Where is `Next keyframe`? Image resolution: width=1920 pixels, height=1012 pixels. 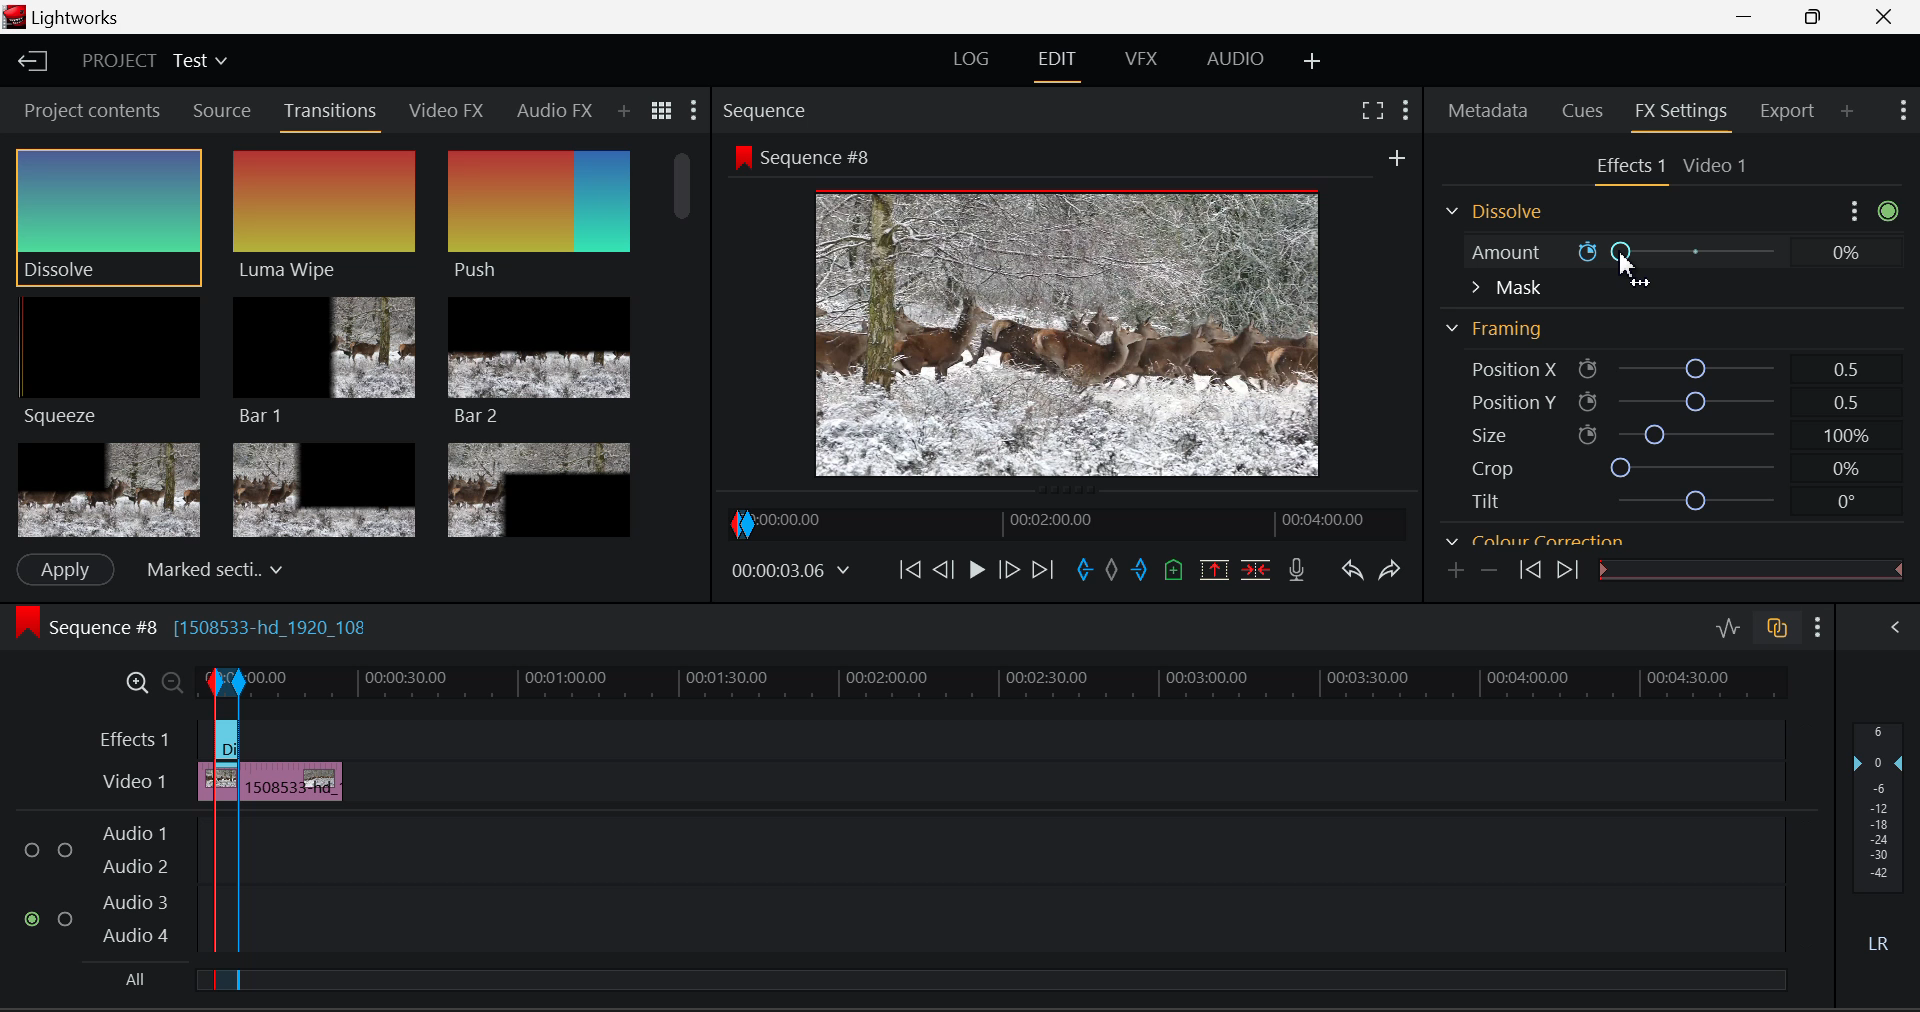
Next keyframe is located at coordinates (1565, 570).